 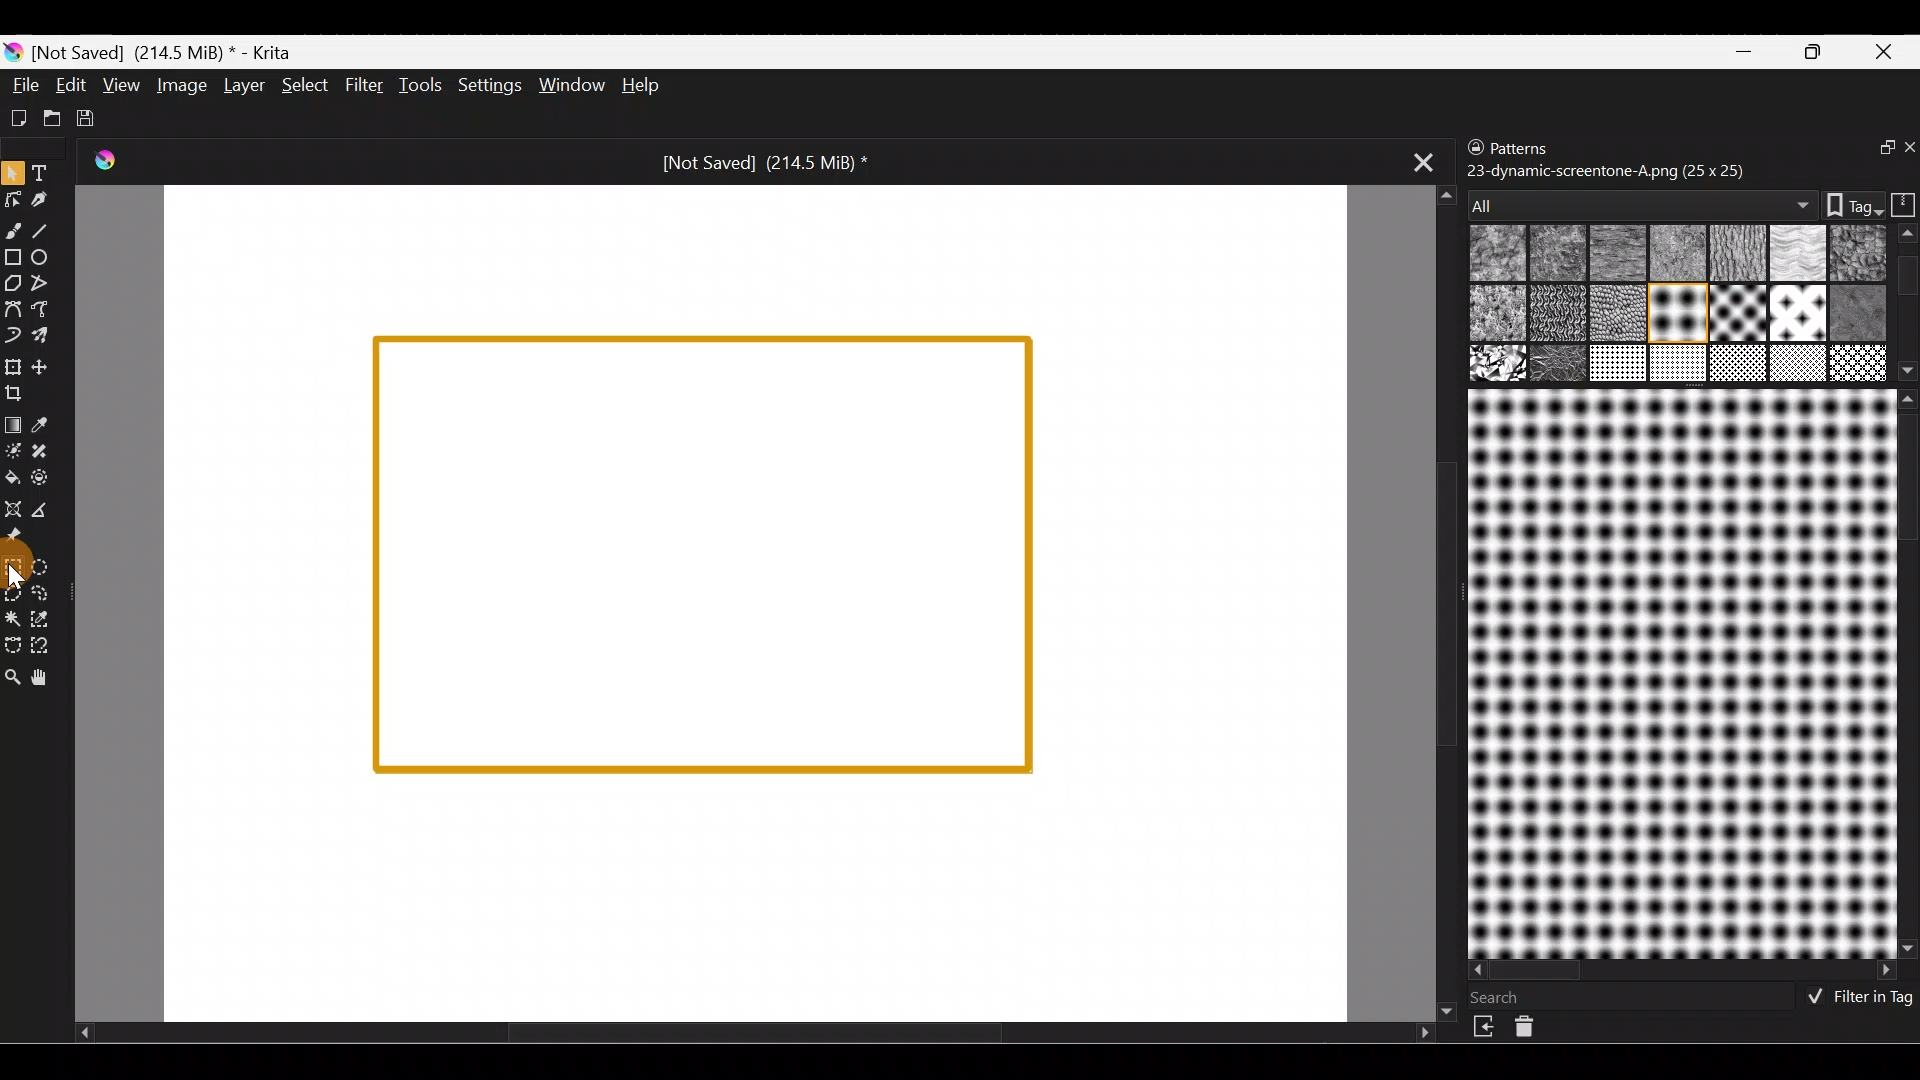 I want to click on Edit, so click(x=70, y=87).